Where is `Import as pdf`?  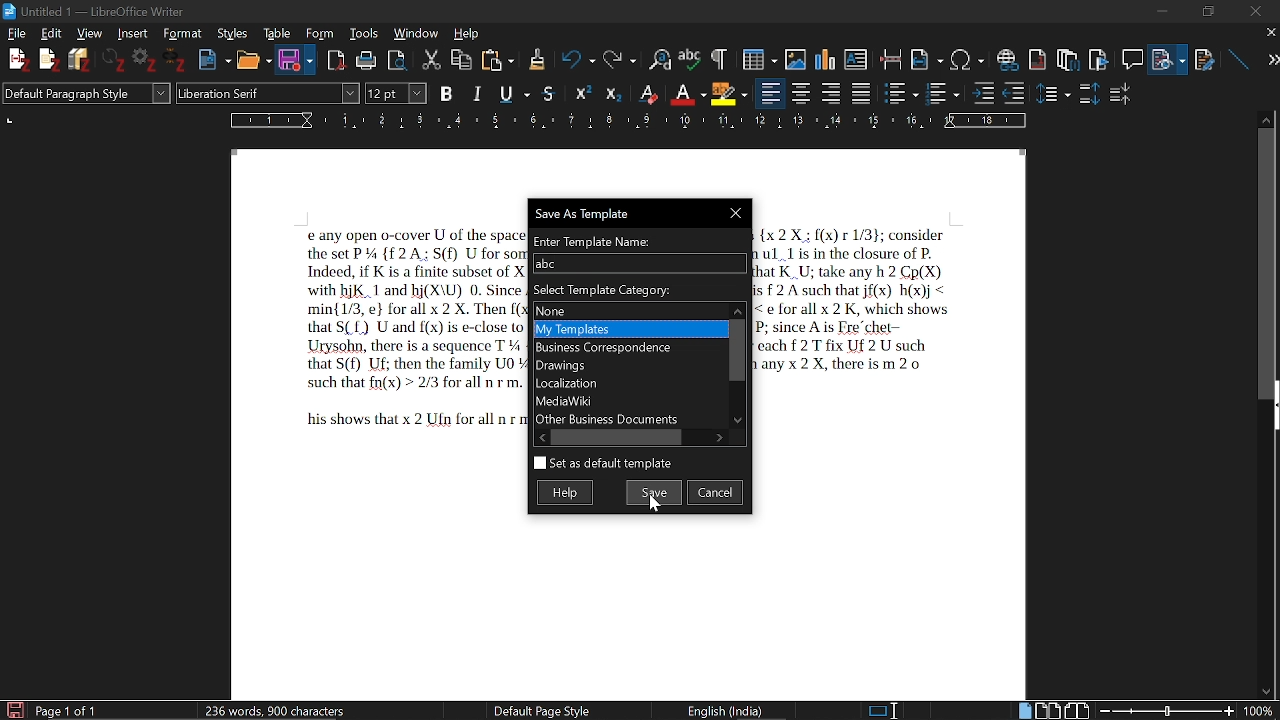
Import as pdf is located at coordinates (335, 57).